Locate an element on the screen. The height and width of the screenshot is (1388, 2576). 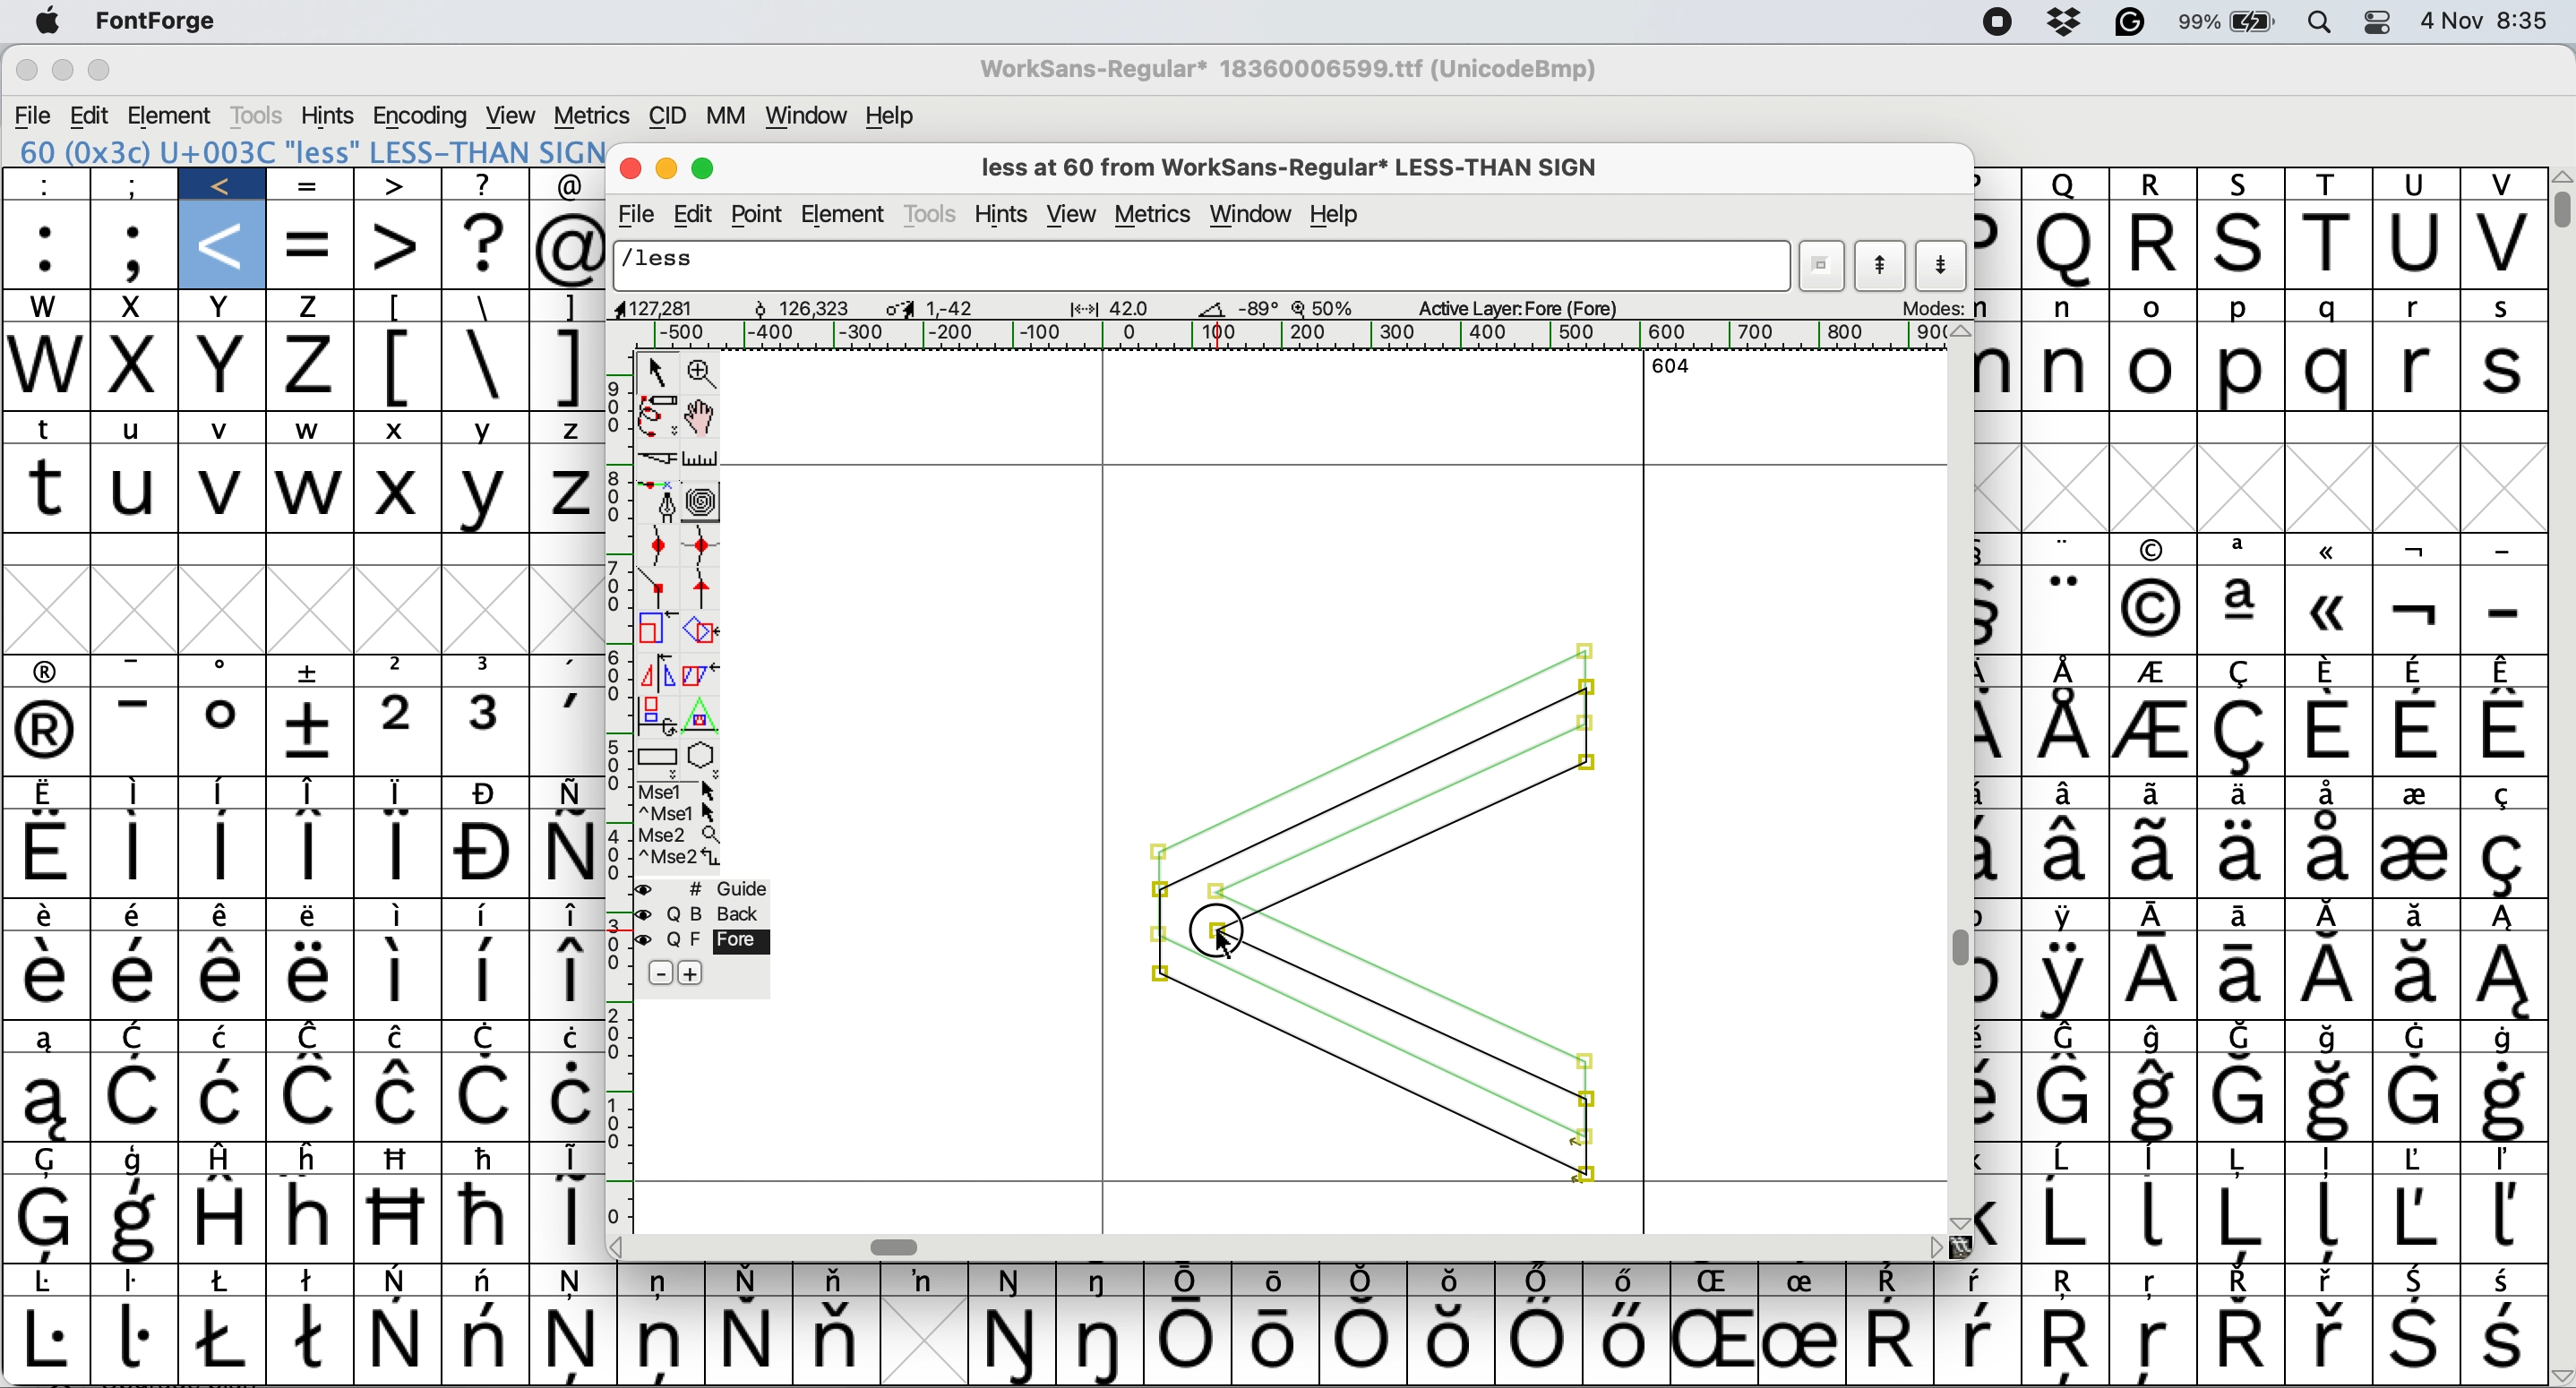
flip the selection is located at coordinates (652, 671).